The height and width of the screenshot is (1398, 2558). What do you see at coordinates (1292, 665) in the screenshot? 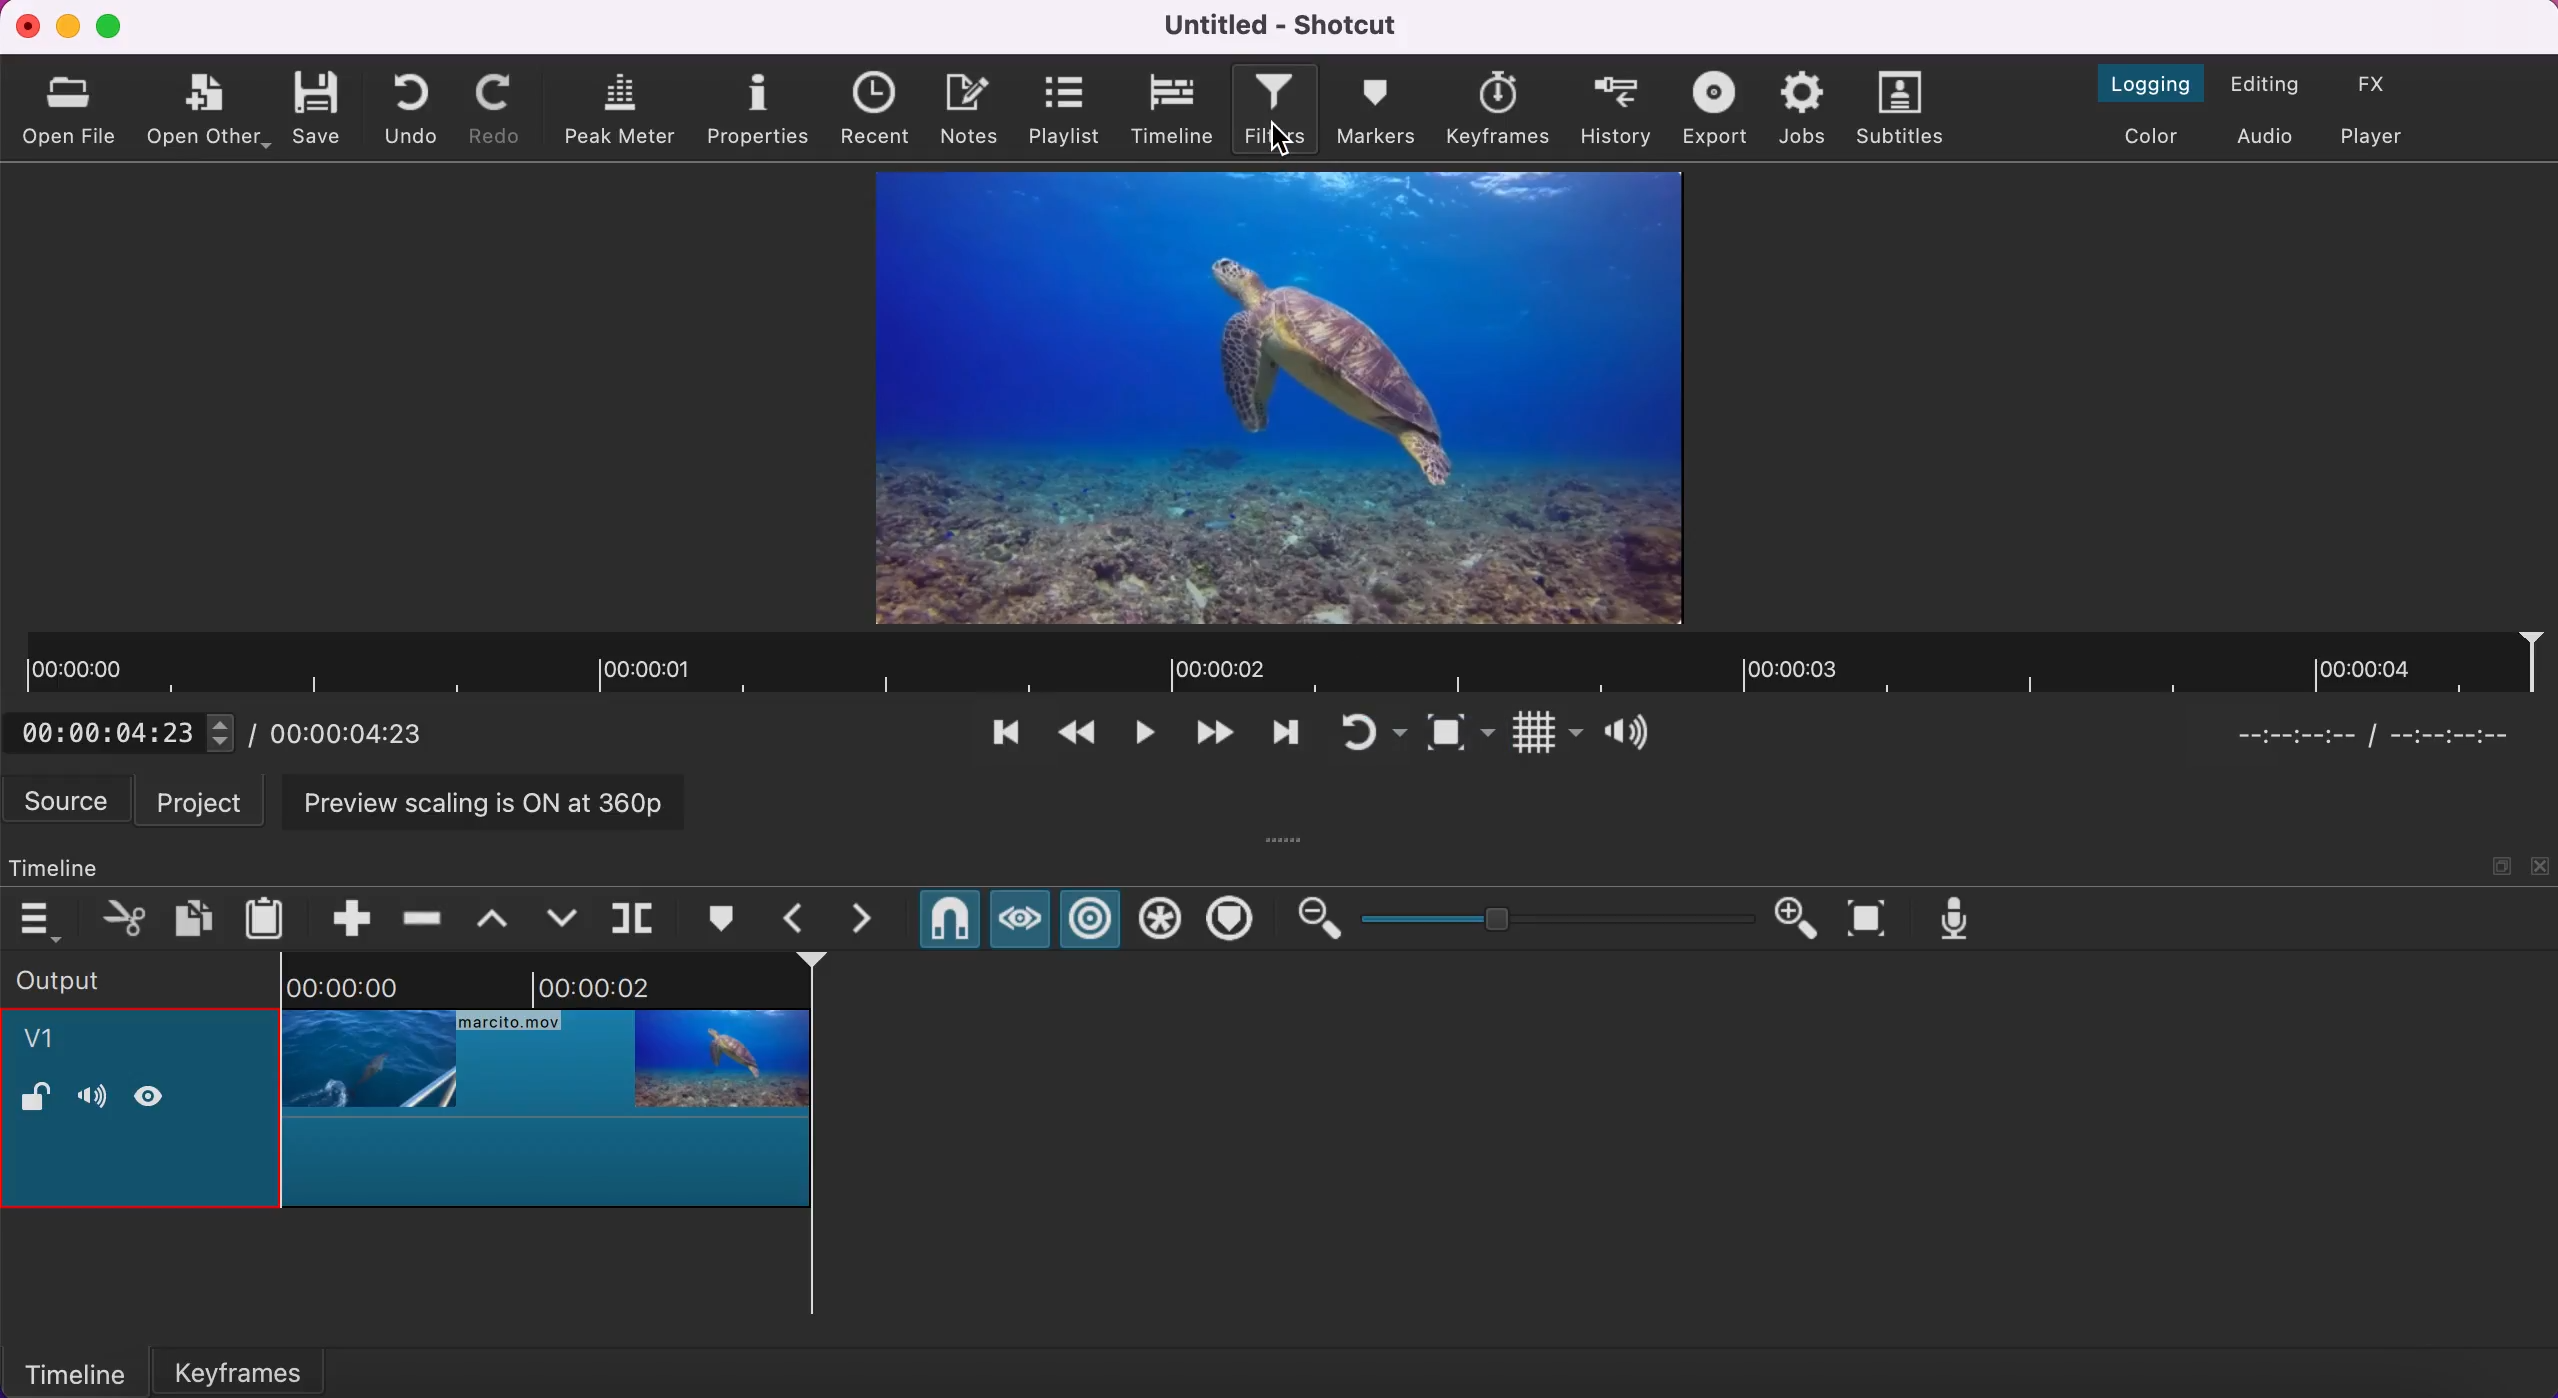
I see `clip duration` at bounding box center [1292, 665].